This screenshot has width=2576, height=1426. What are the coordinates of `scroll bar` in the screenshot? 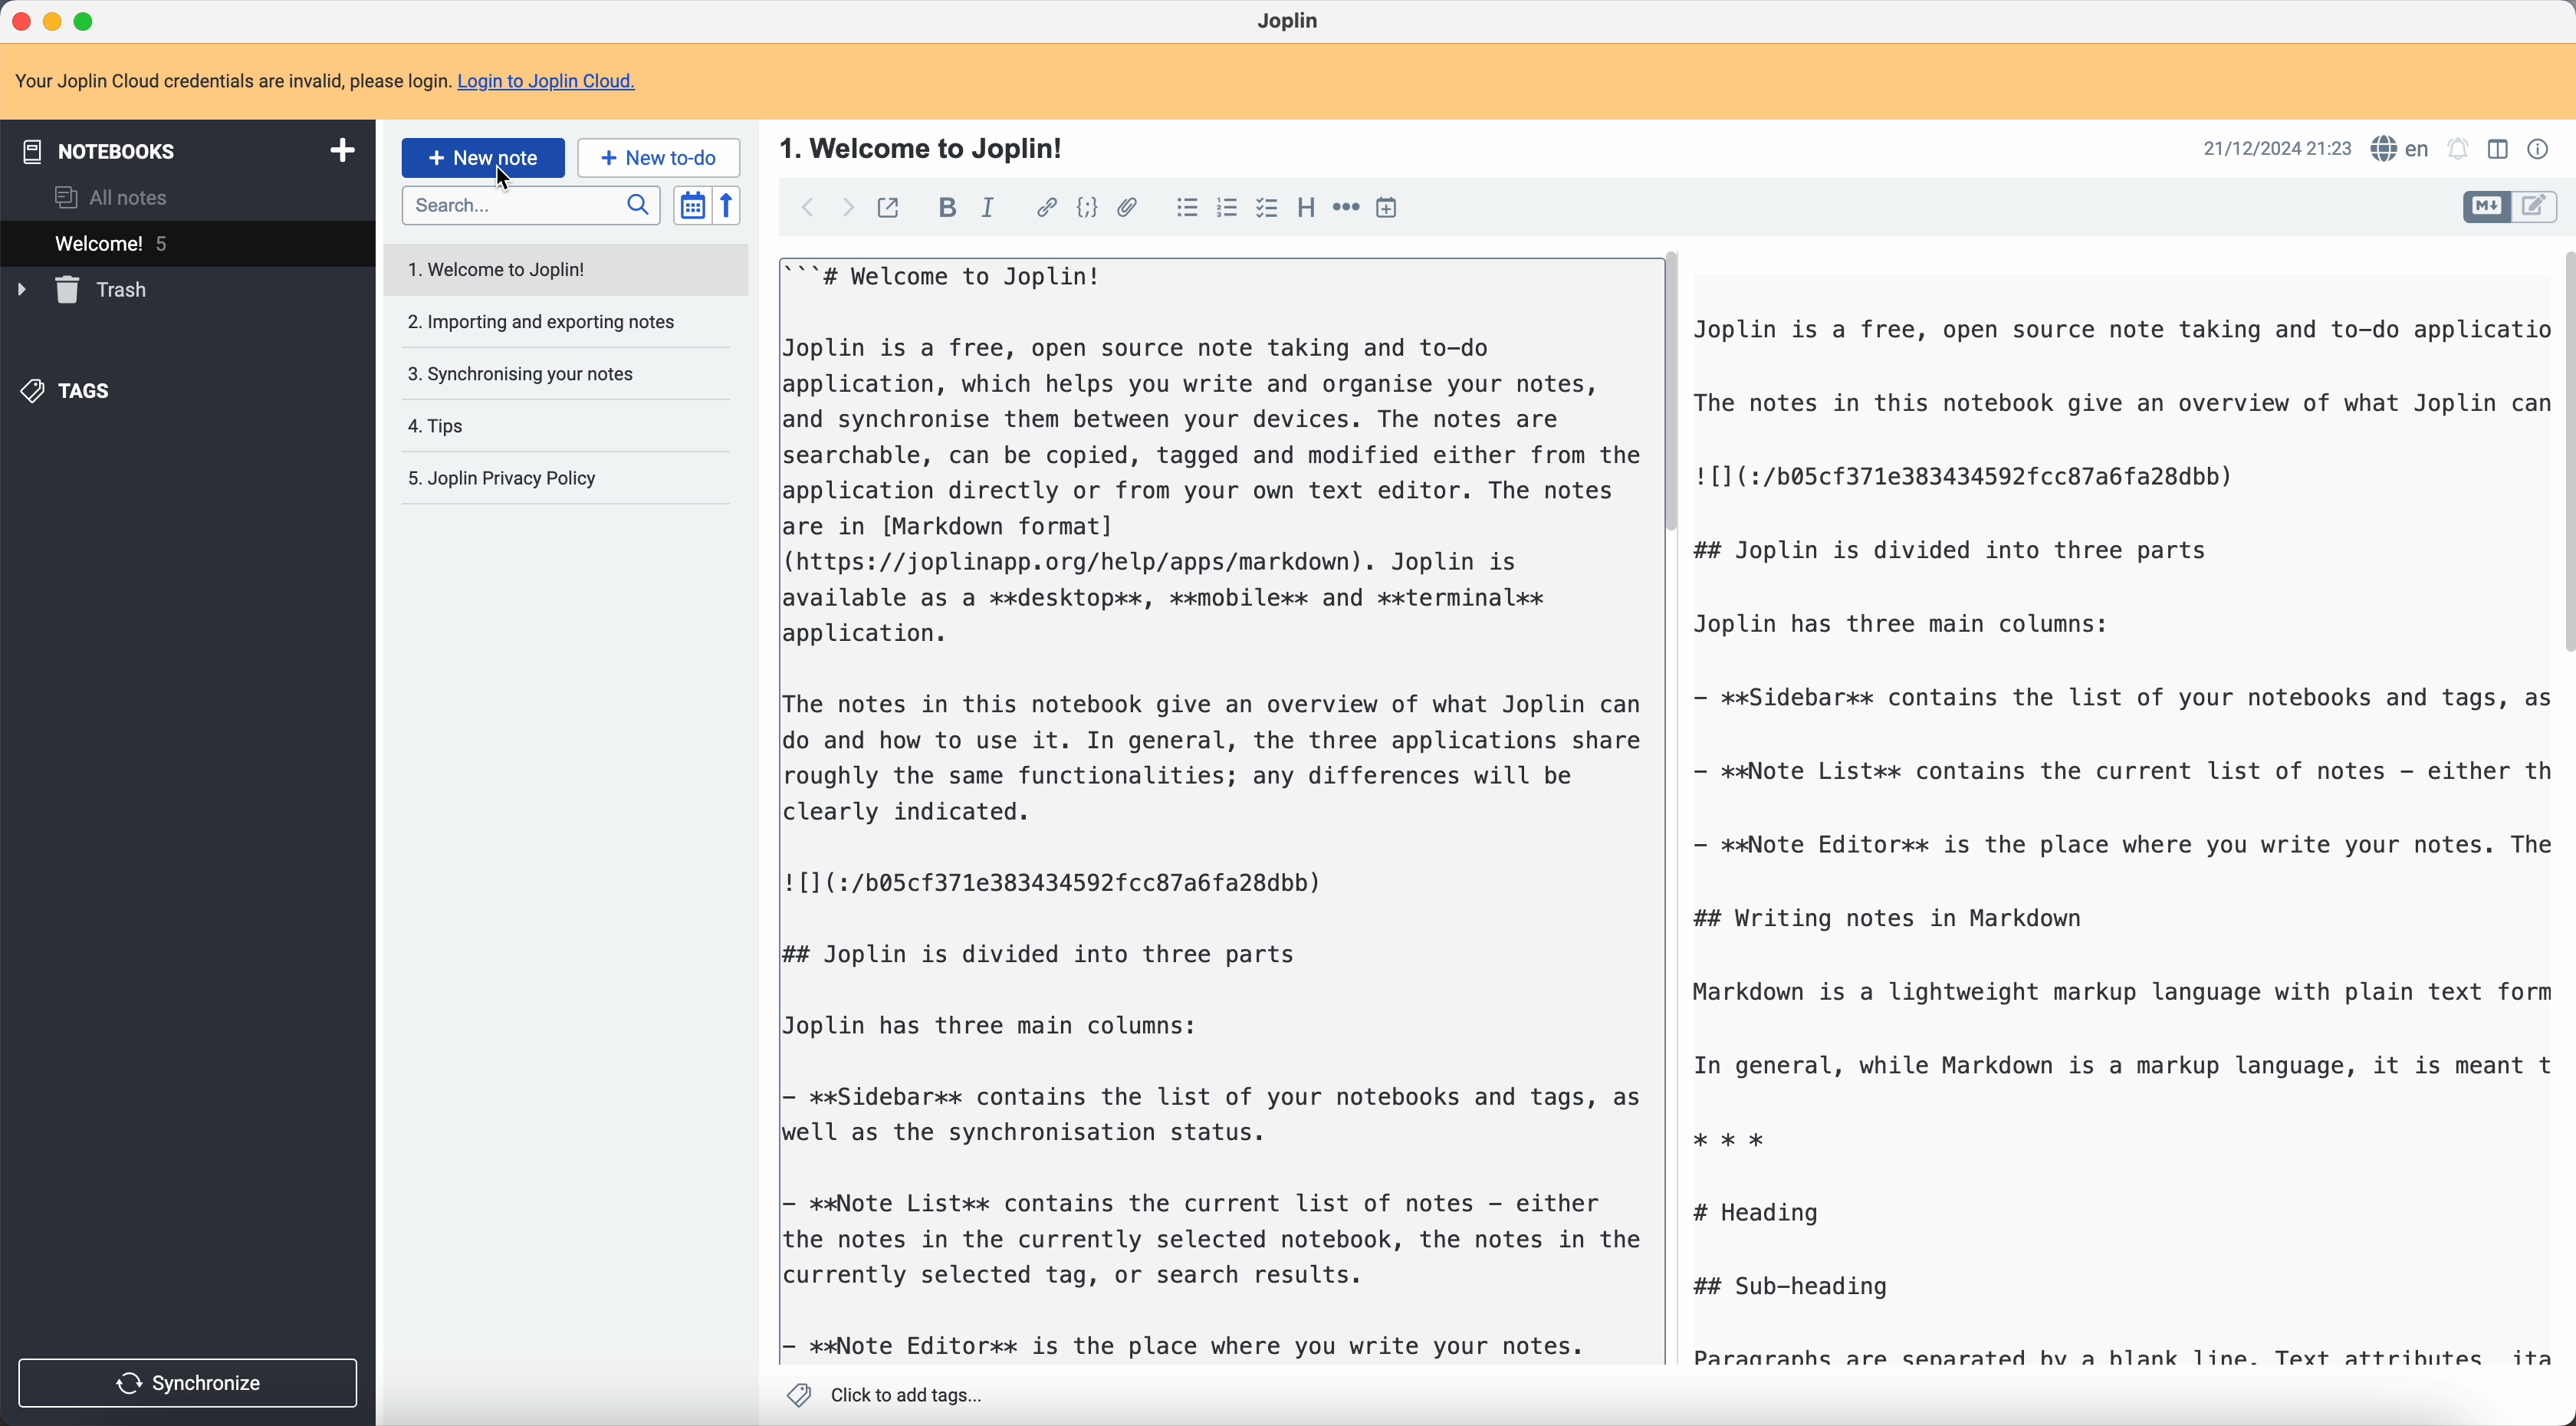 It's located at (2560, 448).